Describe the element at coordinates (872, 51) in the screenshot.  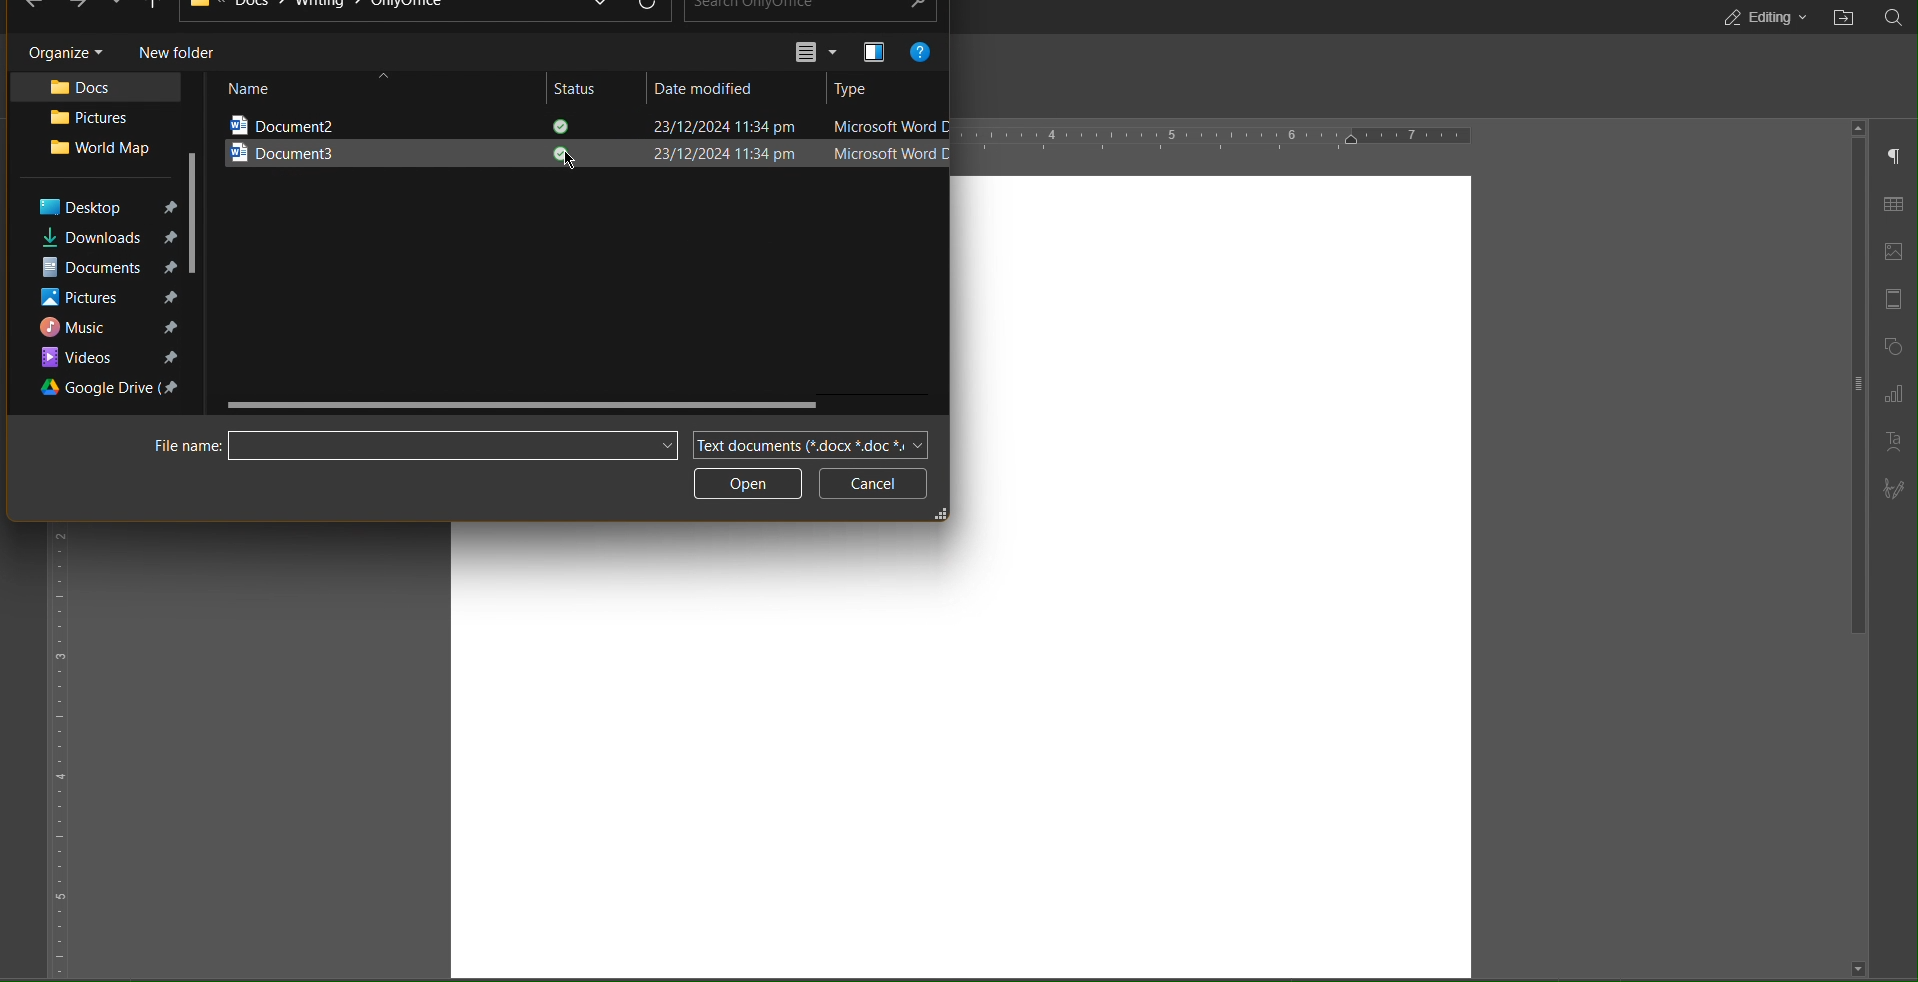
I see `View` at that location.